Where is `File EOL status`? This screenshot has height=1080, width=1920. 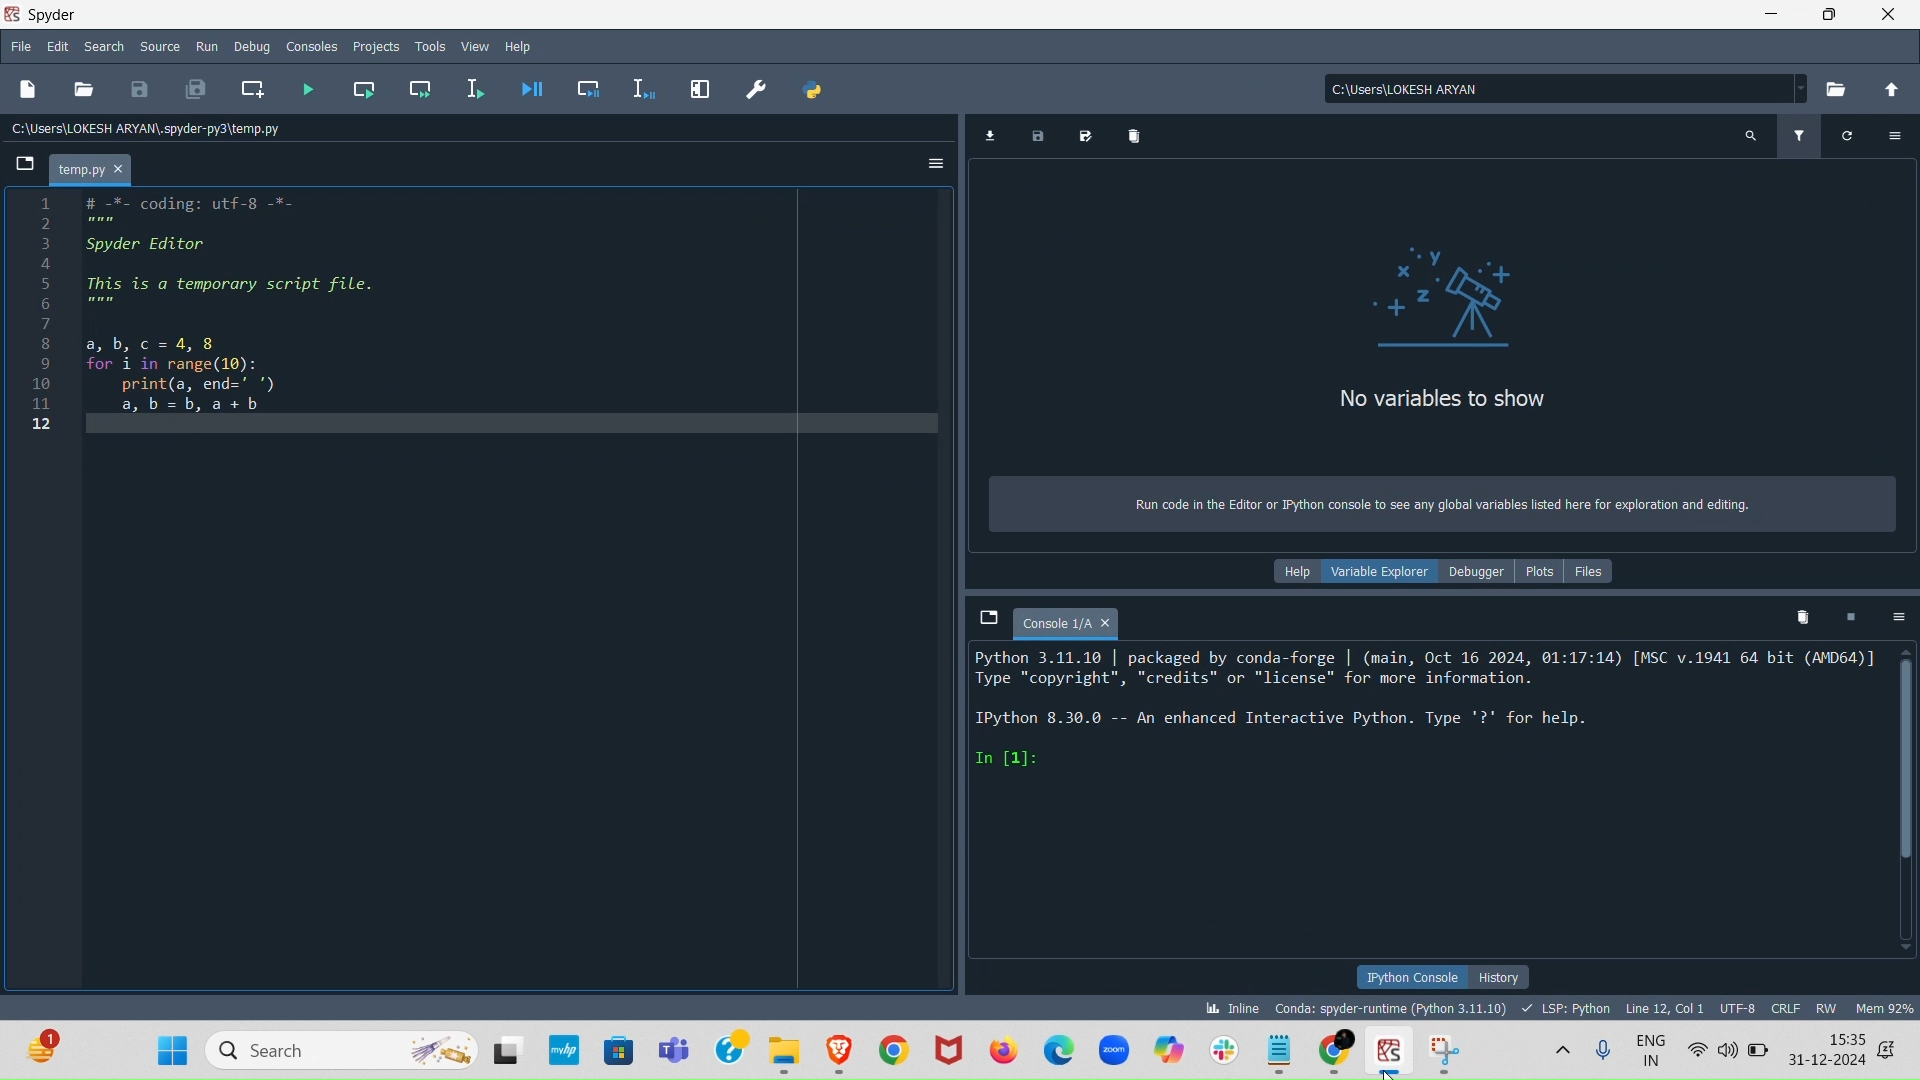 File EOL status is located at coordinates (1788, 1009).